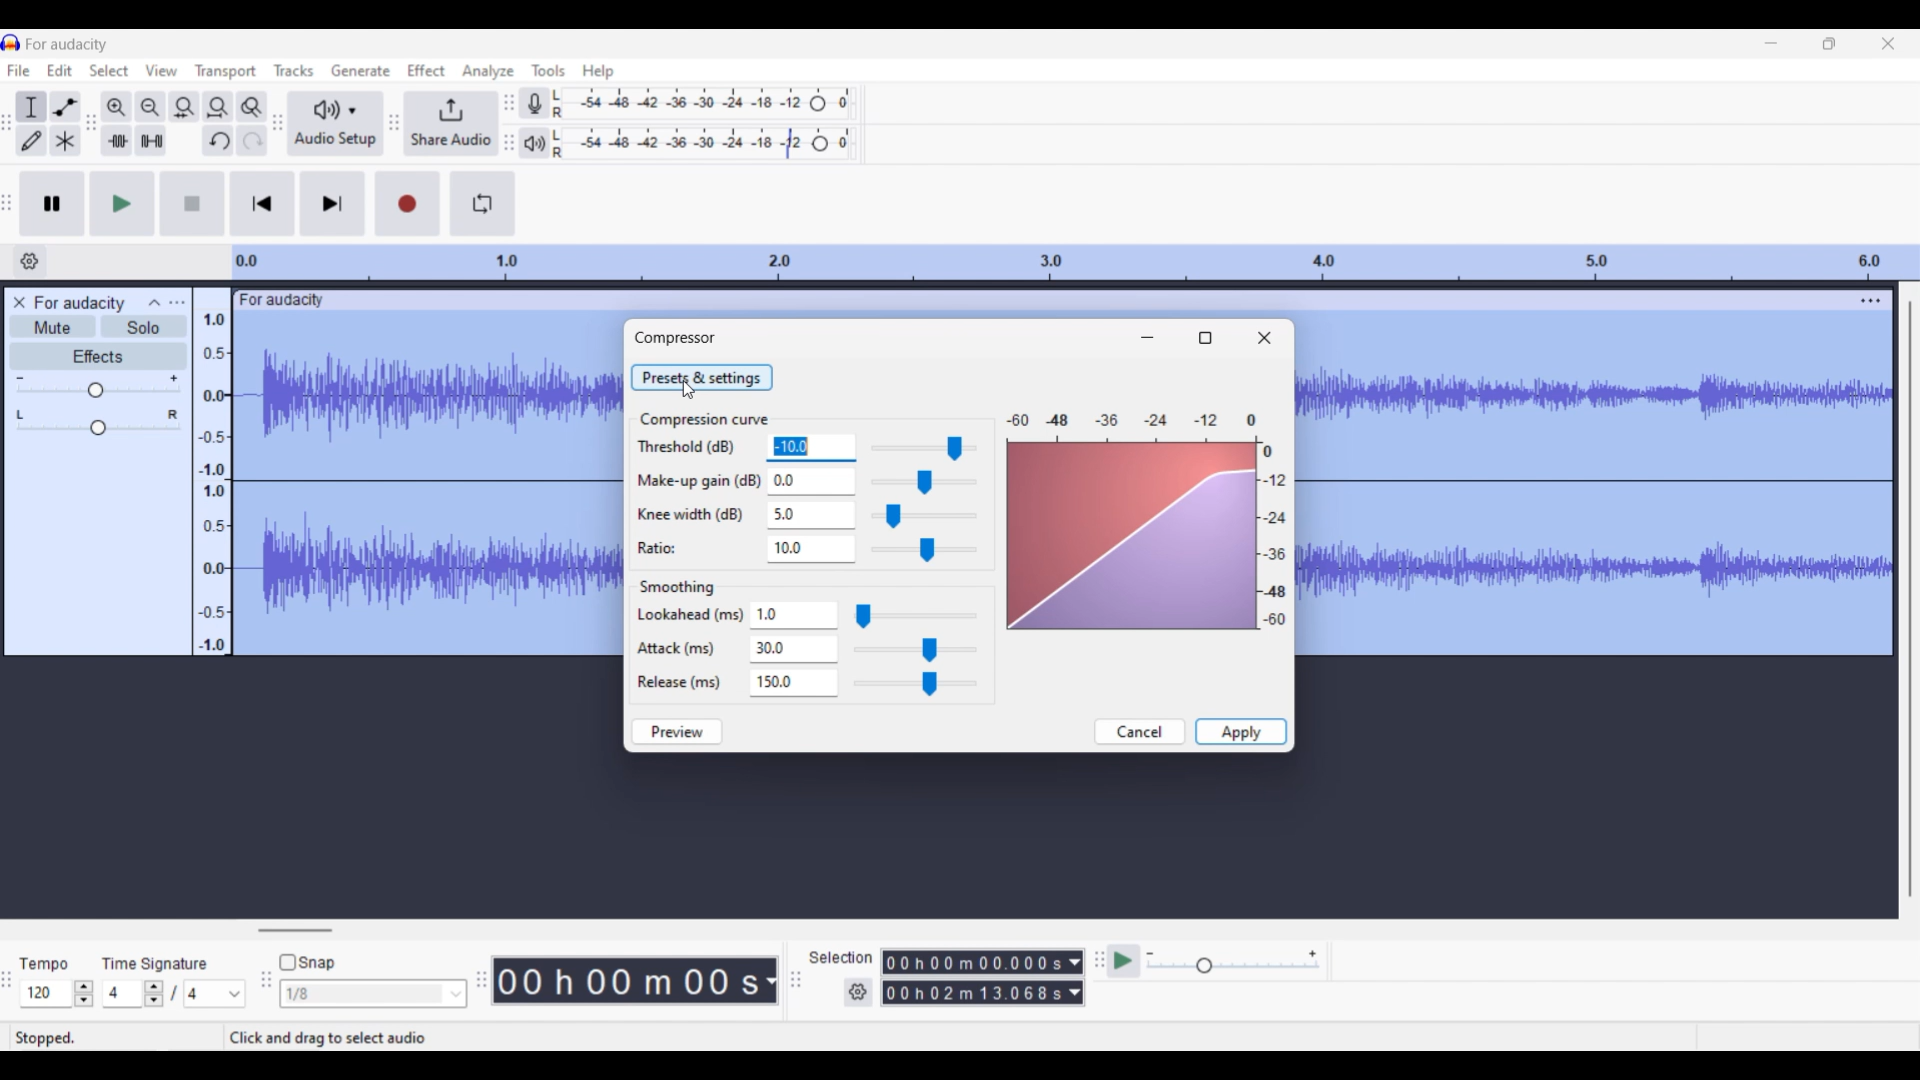 Image resolution: width=1920 pixels, height=1080 pixels. Describe the element at coordinates (66, 107) in the screenshot. I see `Envelop tool` at that location.